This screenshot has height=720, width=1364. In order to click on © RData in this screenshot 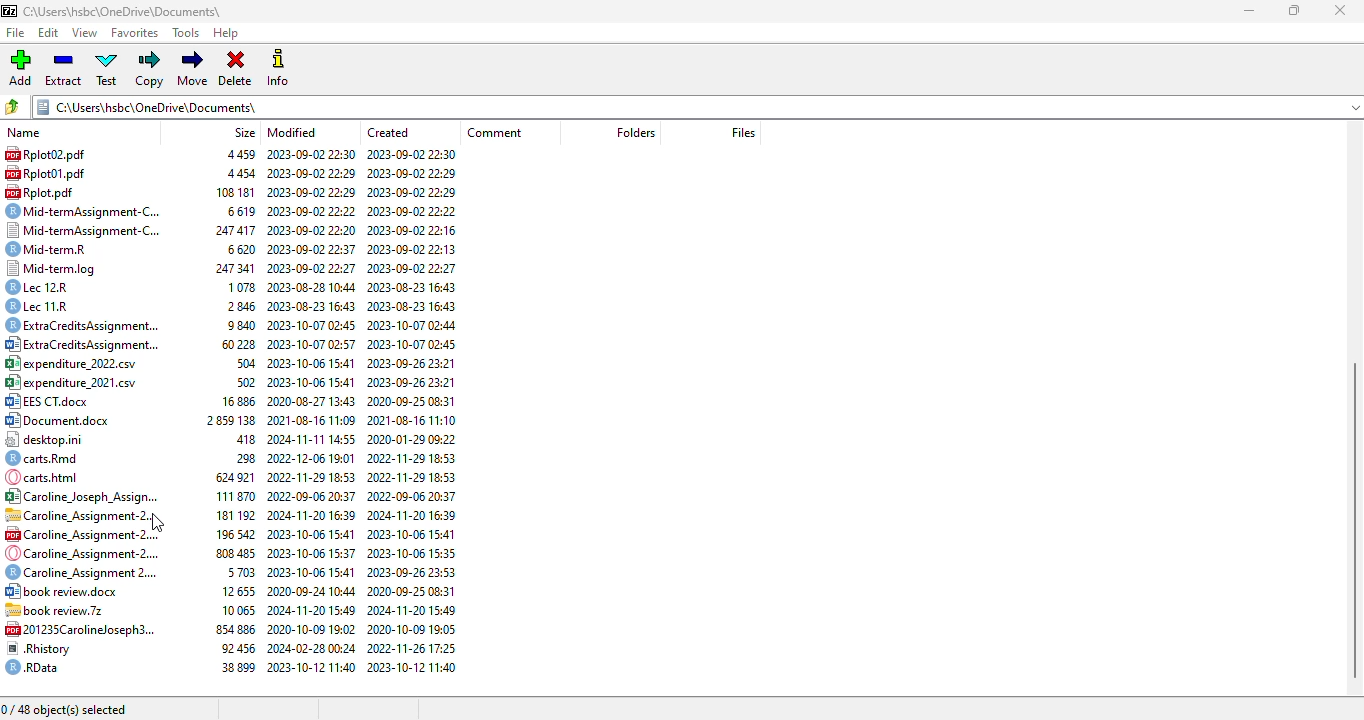, I will do `click(37, 667)`.